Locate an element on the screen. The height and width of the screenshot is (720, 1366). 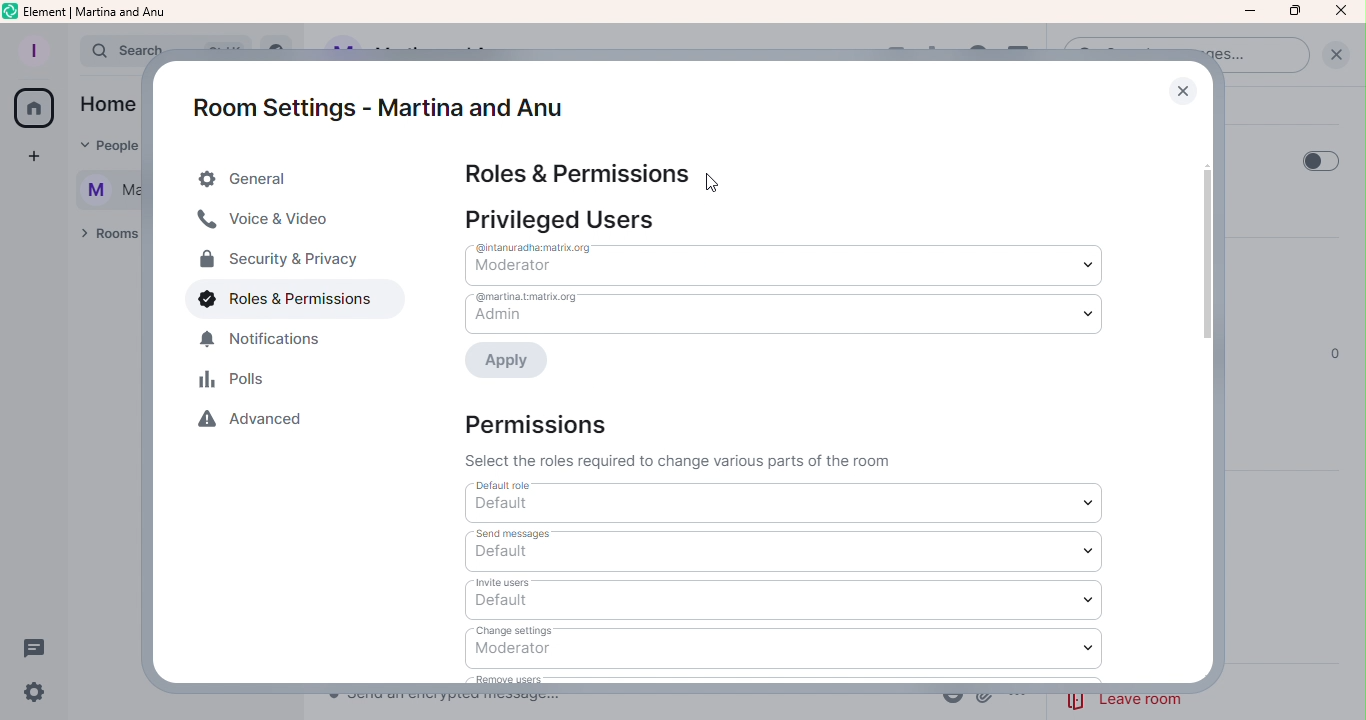
Drop down menu is located at coordinates (792, 262).